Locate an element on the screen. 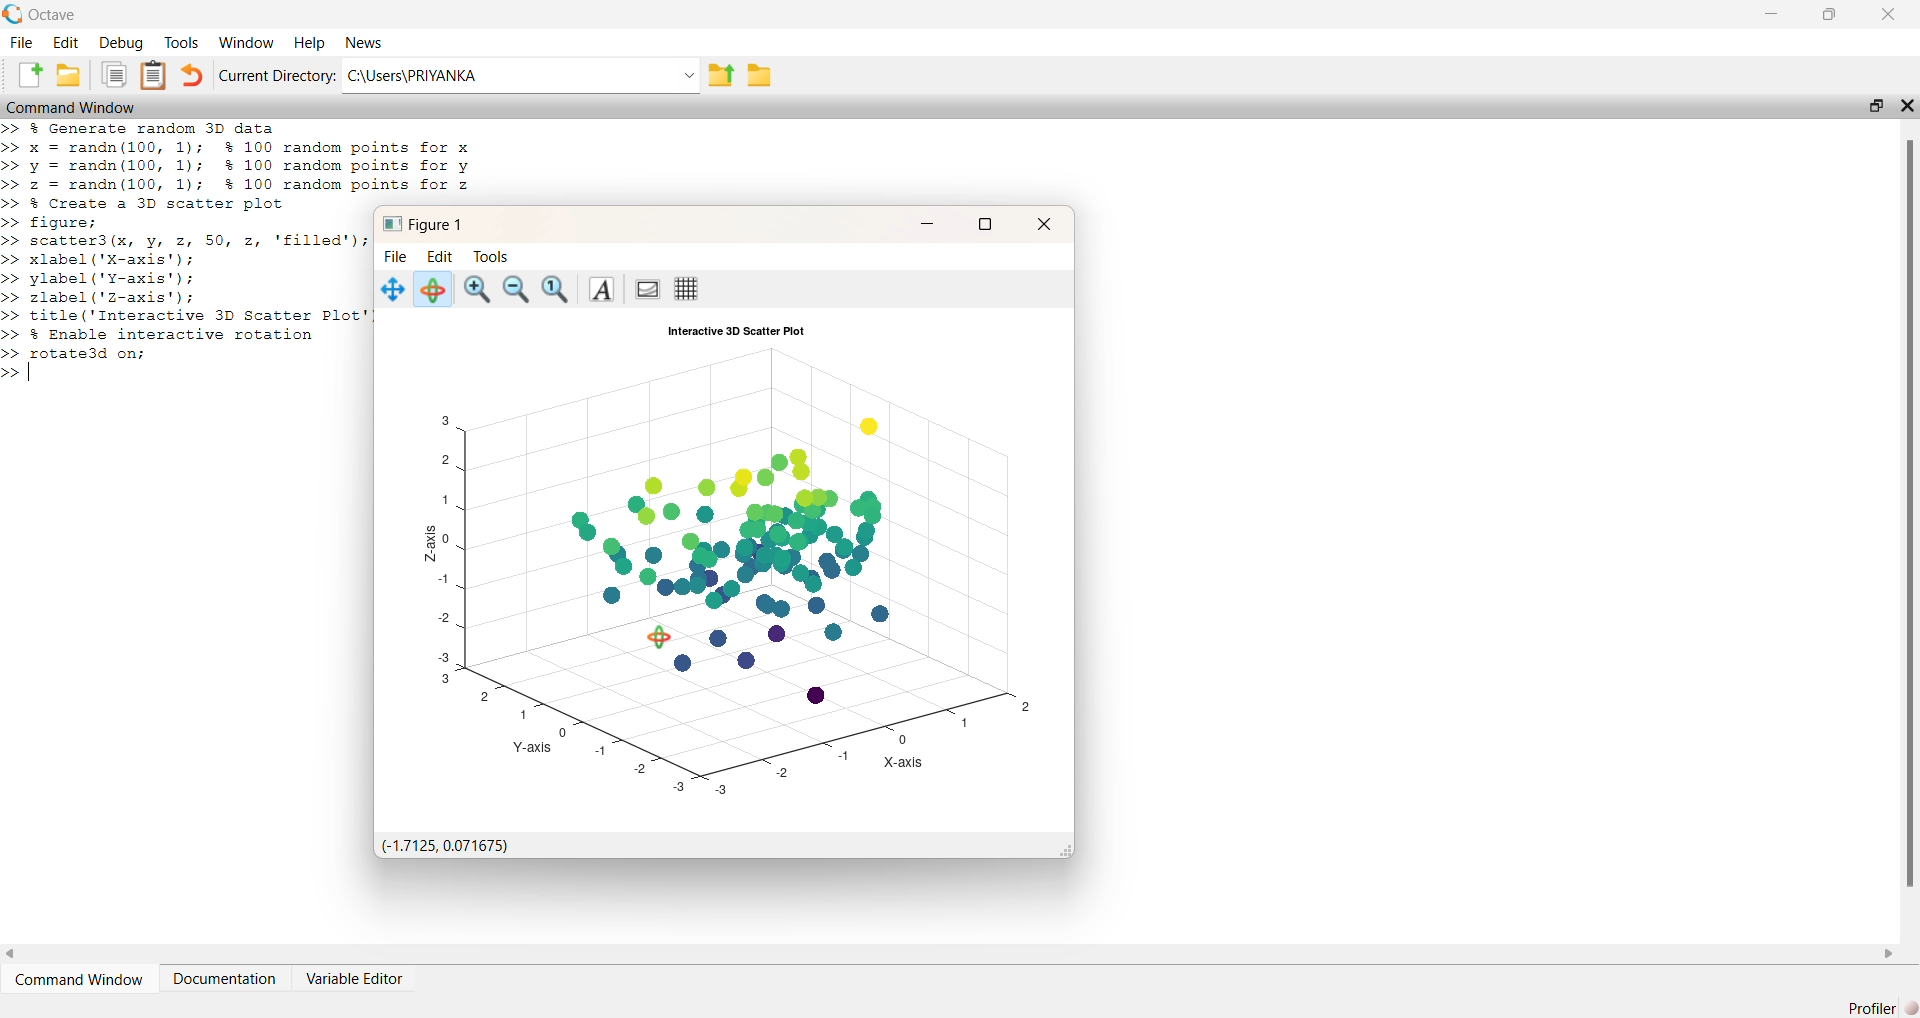 The width and height of the screenshot is (1920, 1018). document clipboard is located at coordinates (153, 75).